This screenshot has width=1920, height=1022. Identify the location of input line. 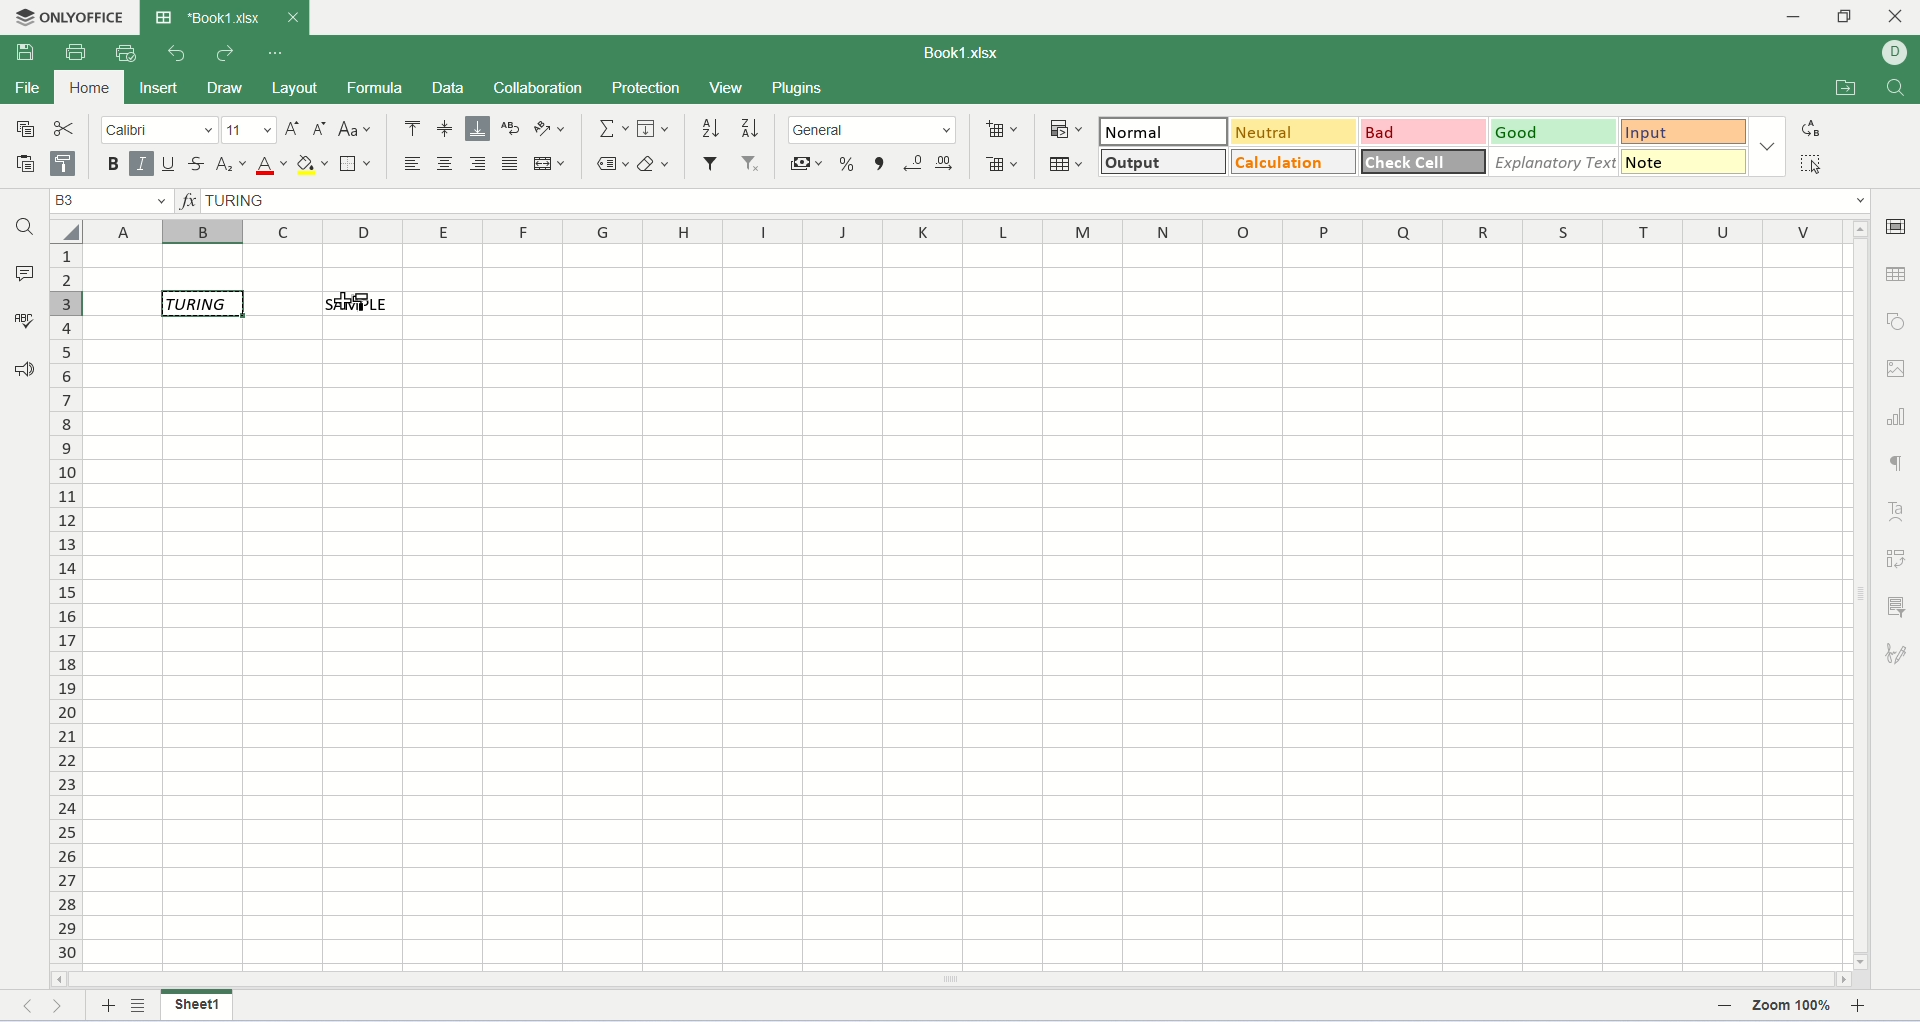
(1040, 200).